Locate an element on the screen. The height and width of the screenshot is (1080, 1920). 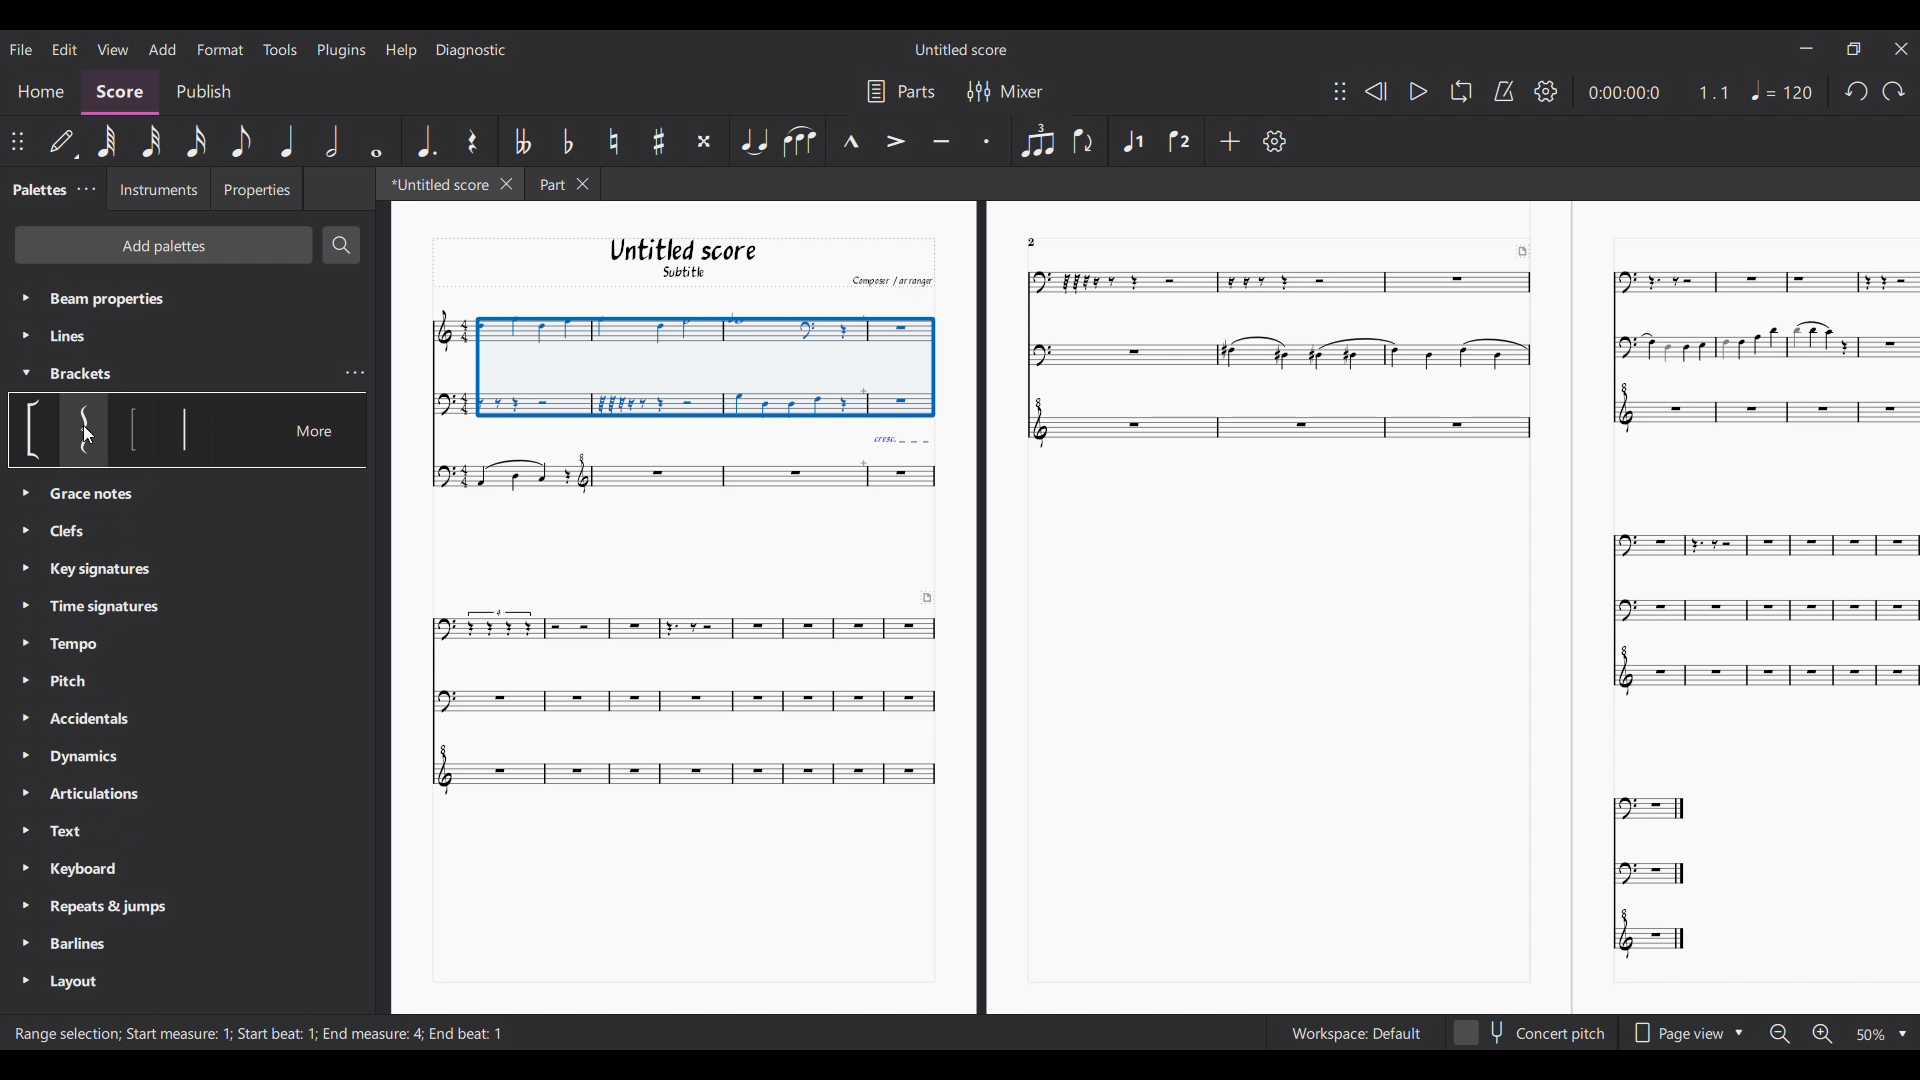
Filter is located at coordinates (976, 91).